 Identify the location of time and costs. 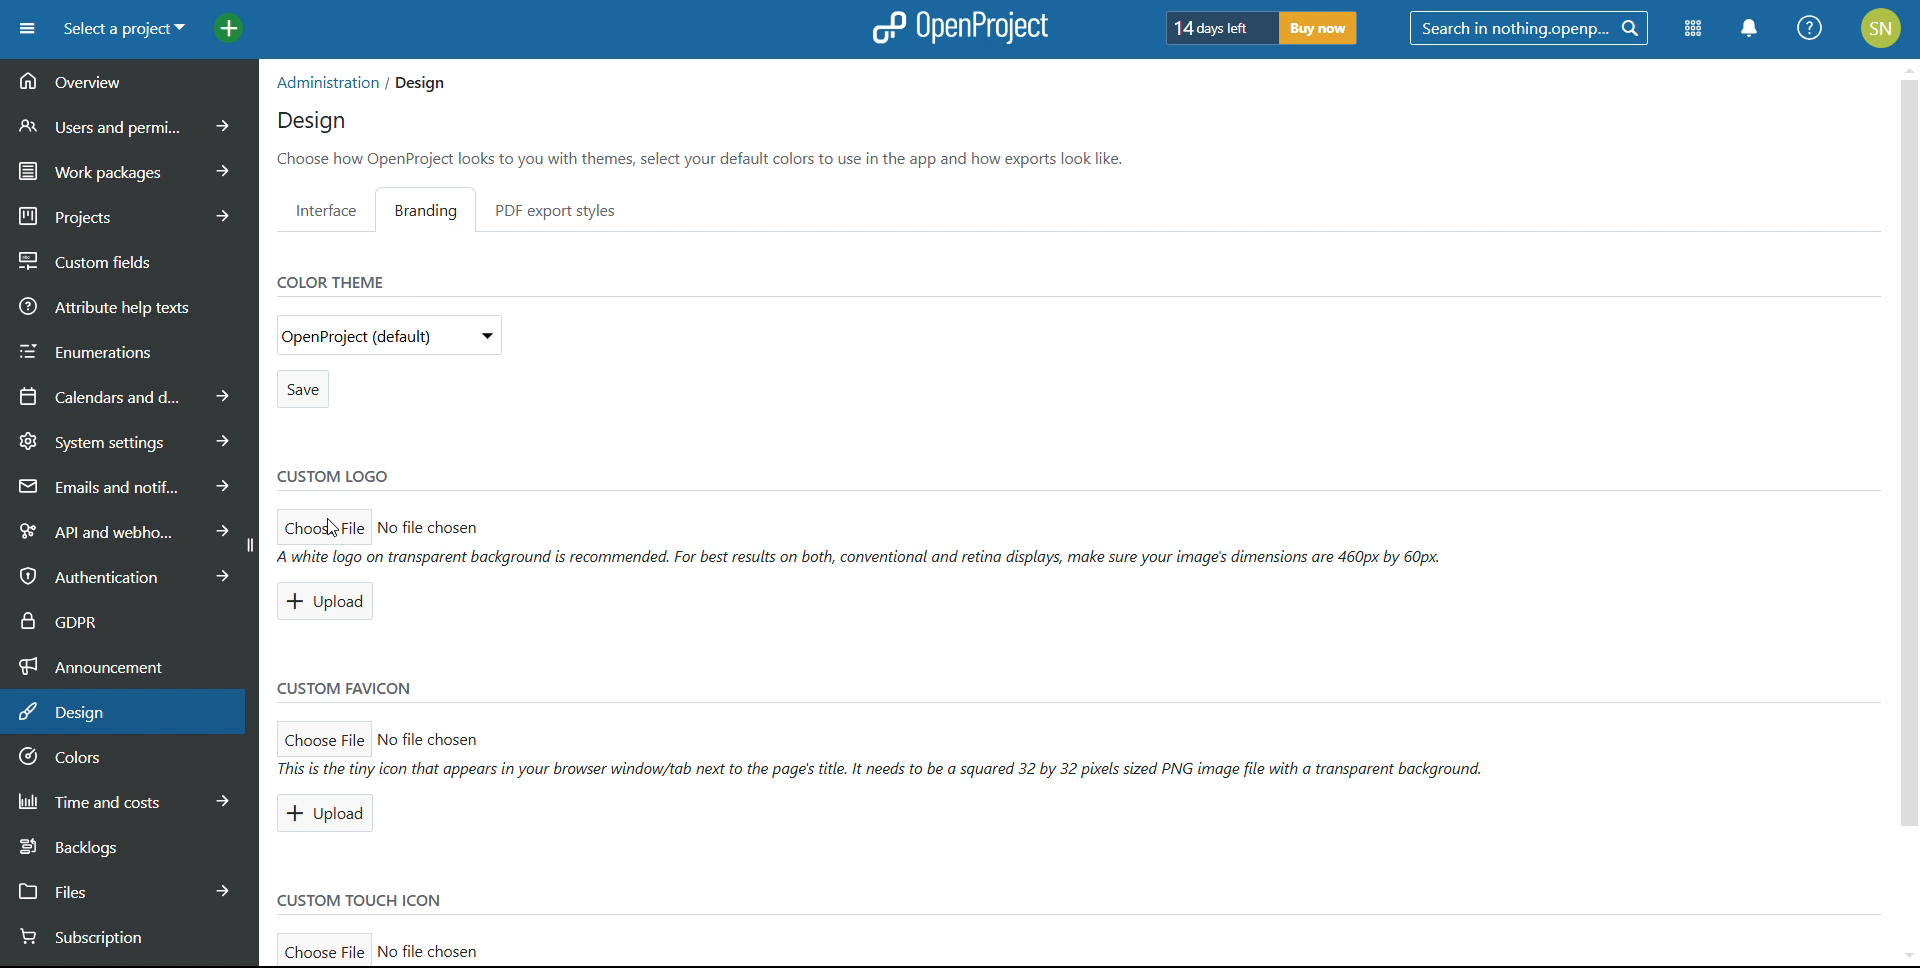
(126, 799).